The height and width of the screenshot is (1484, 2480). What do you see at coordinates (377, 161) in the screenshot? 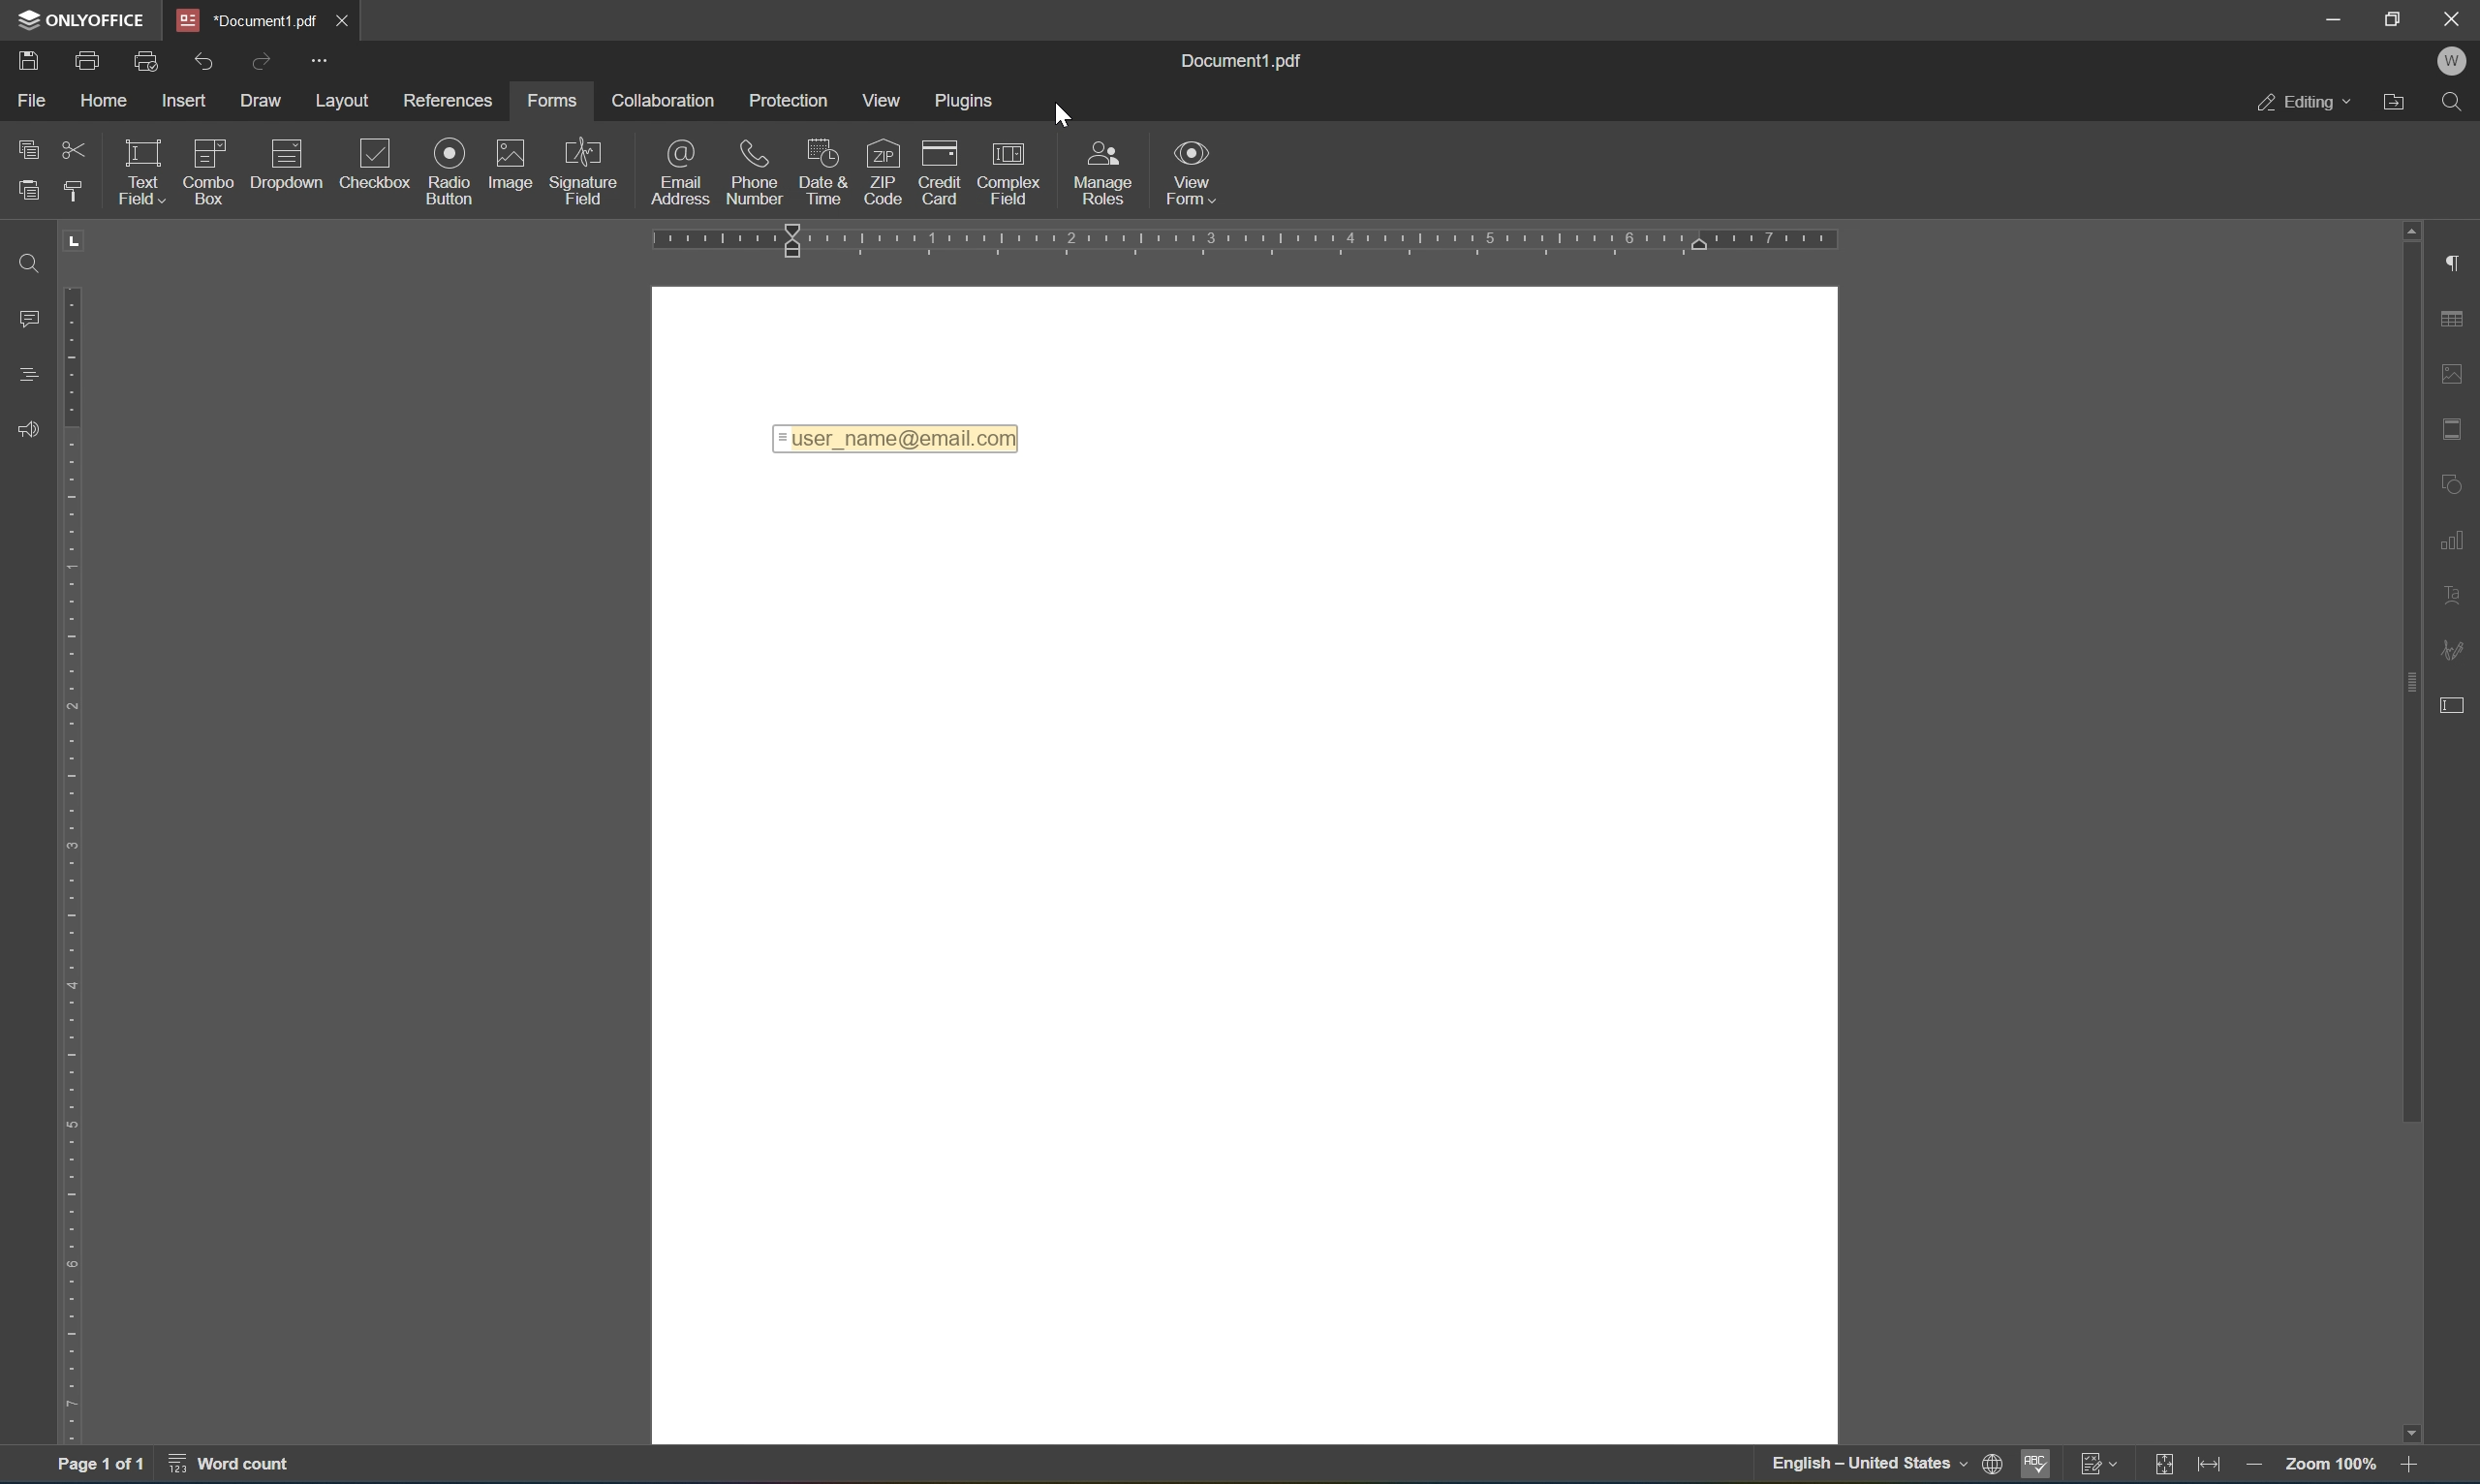
I see `checkbox` at bounding box center [377, 161].